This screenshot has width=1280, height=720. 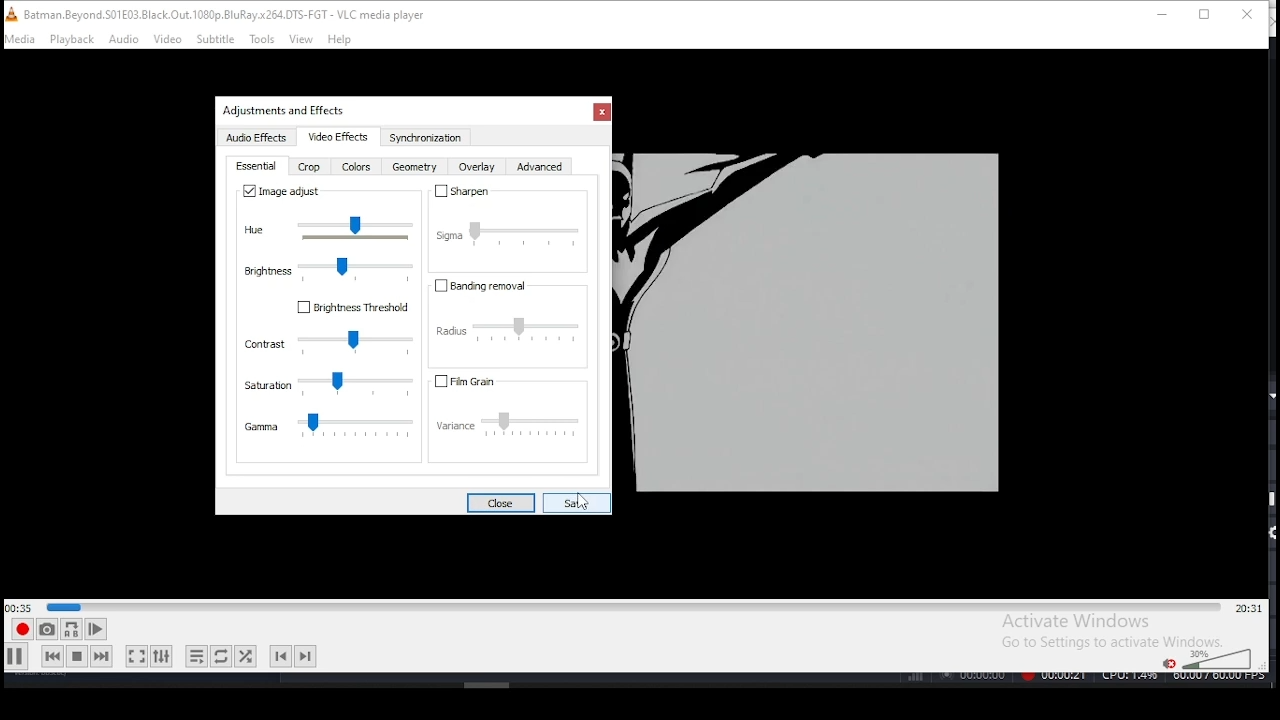 I want to click on record, so click(x=21, y=630).